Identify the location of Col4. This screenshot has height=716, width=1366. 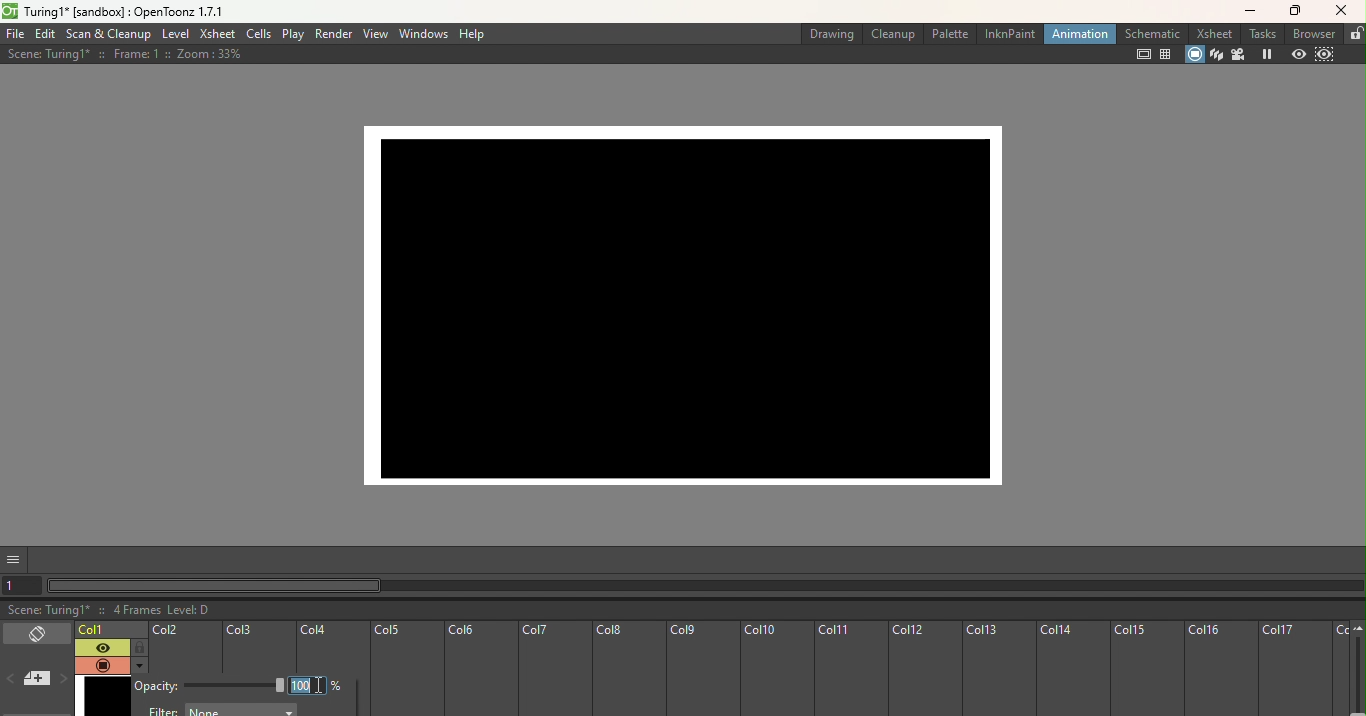
(332, 646).